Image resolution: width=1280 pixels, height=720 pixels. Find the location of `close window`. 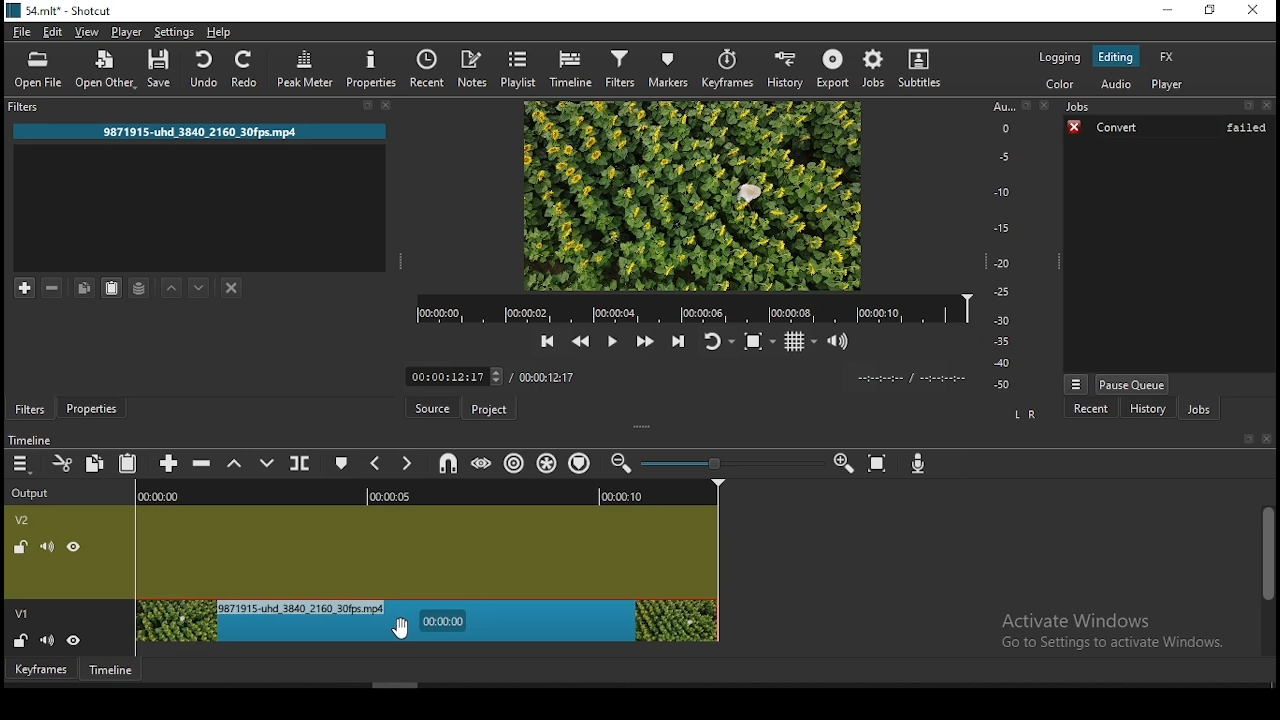

close window is located at coordinates (1251, 11).